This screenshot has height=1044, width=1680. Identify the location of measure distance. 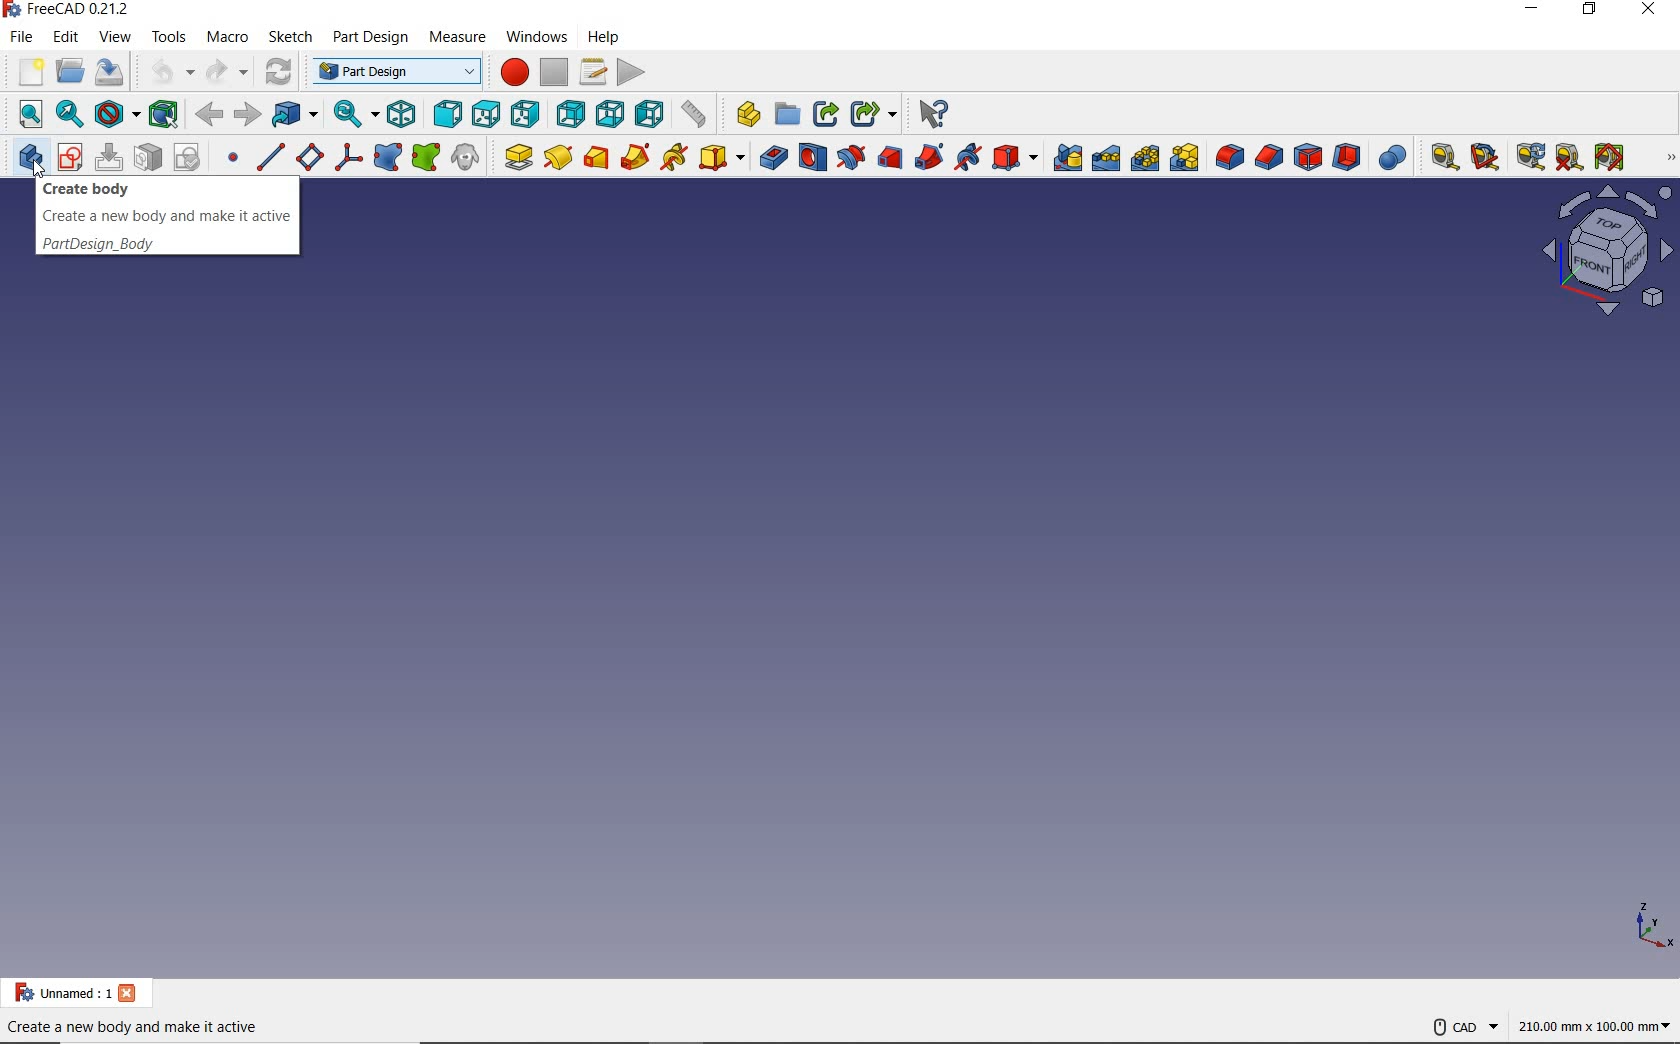
(693, 115).